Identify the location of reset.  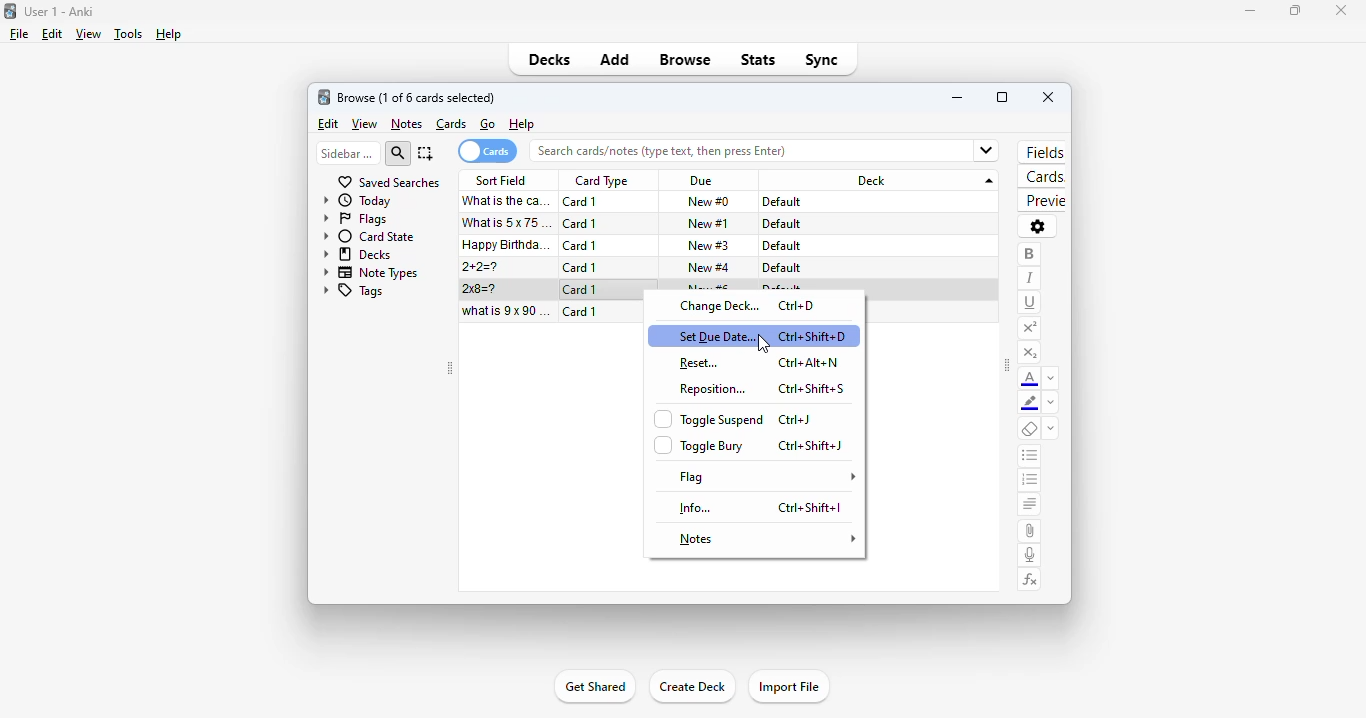
(699, 364).